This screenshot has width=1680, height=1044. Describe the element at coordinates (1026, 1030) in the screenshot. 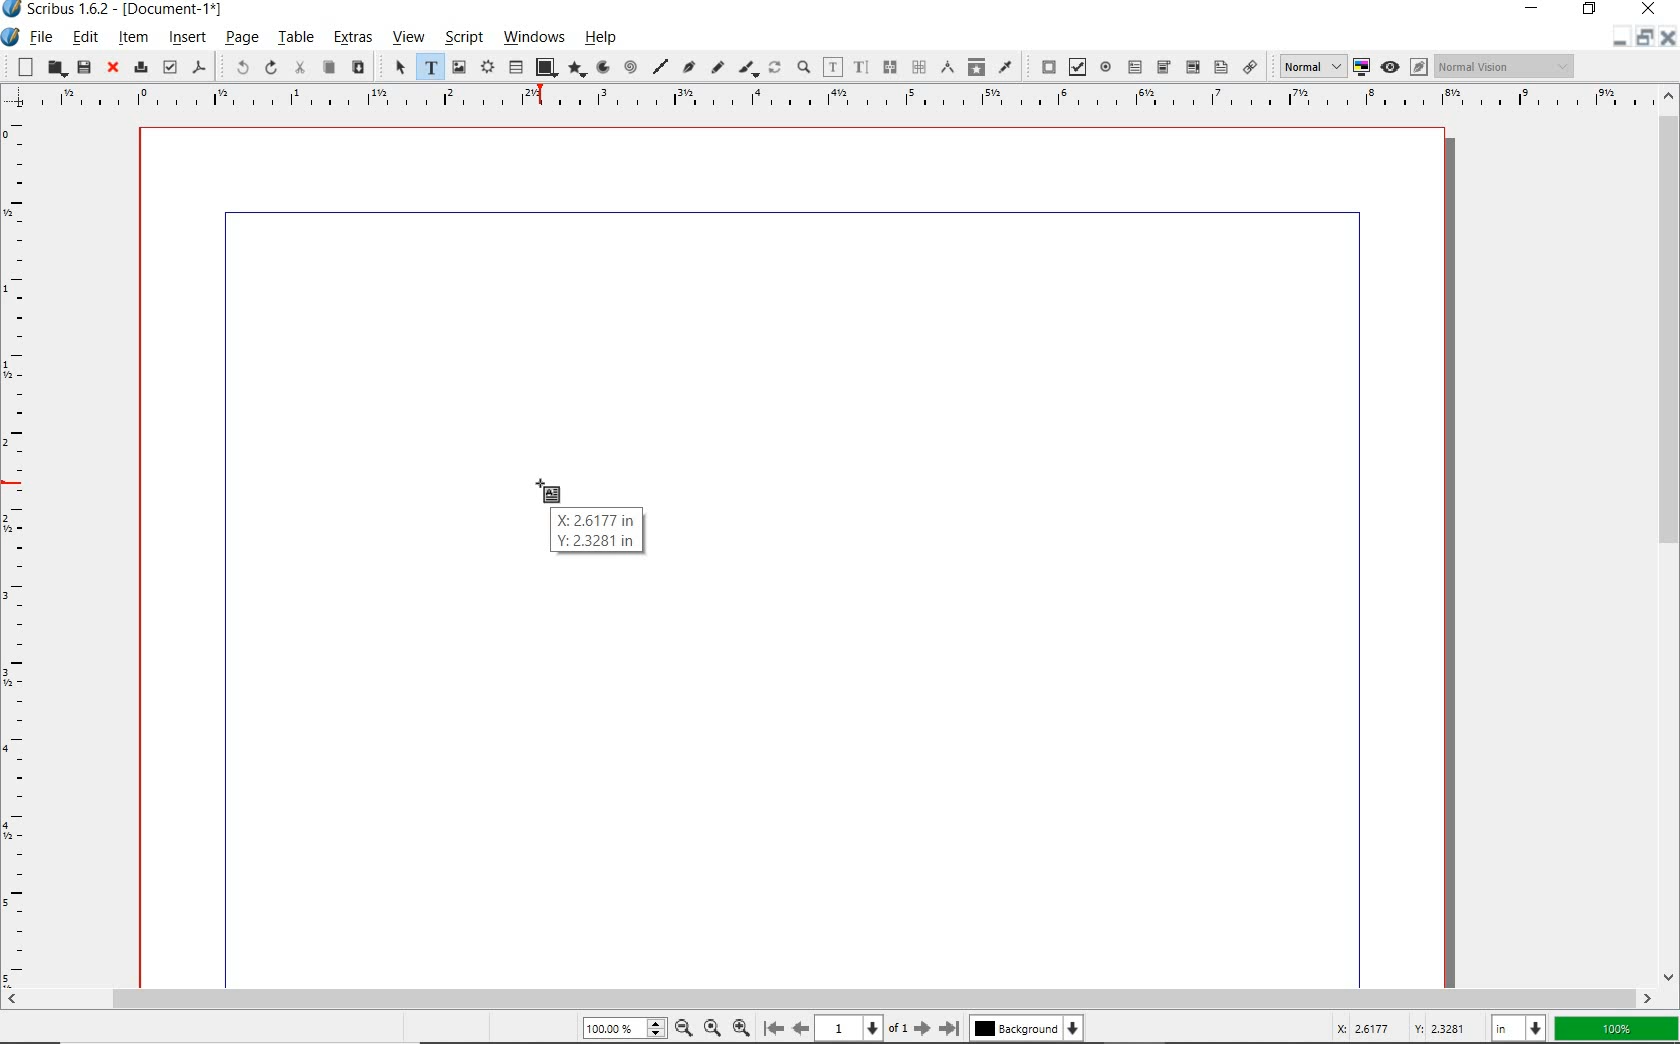

I see `Background` at that location.